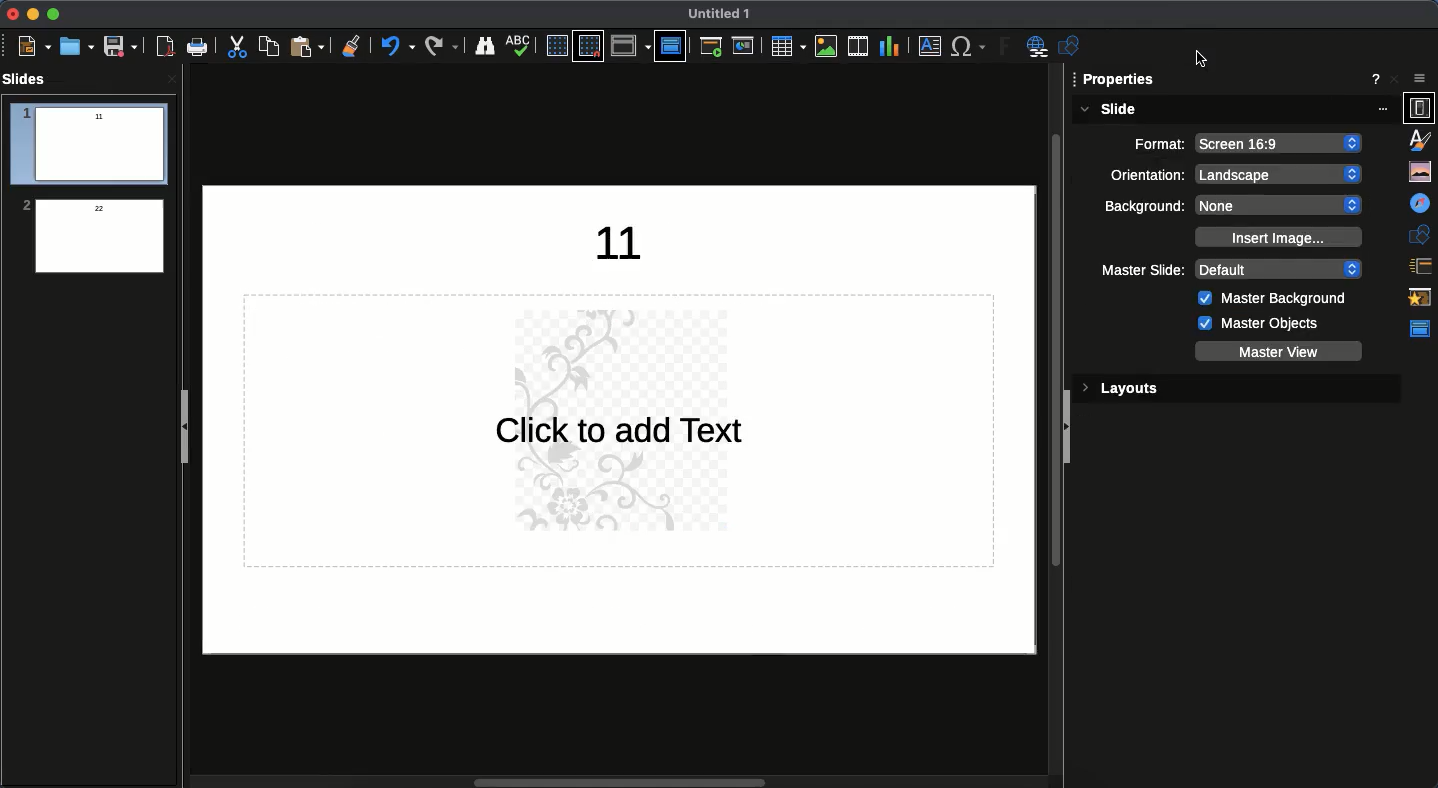  I want to click on Collapse, so click(189, 429).